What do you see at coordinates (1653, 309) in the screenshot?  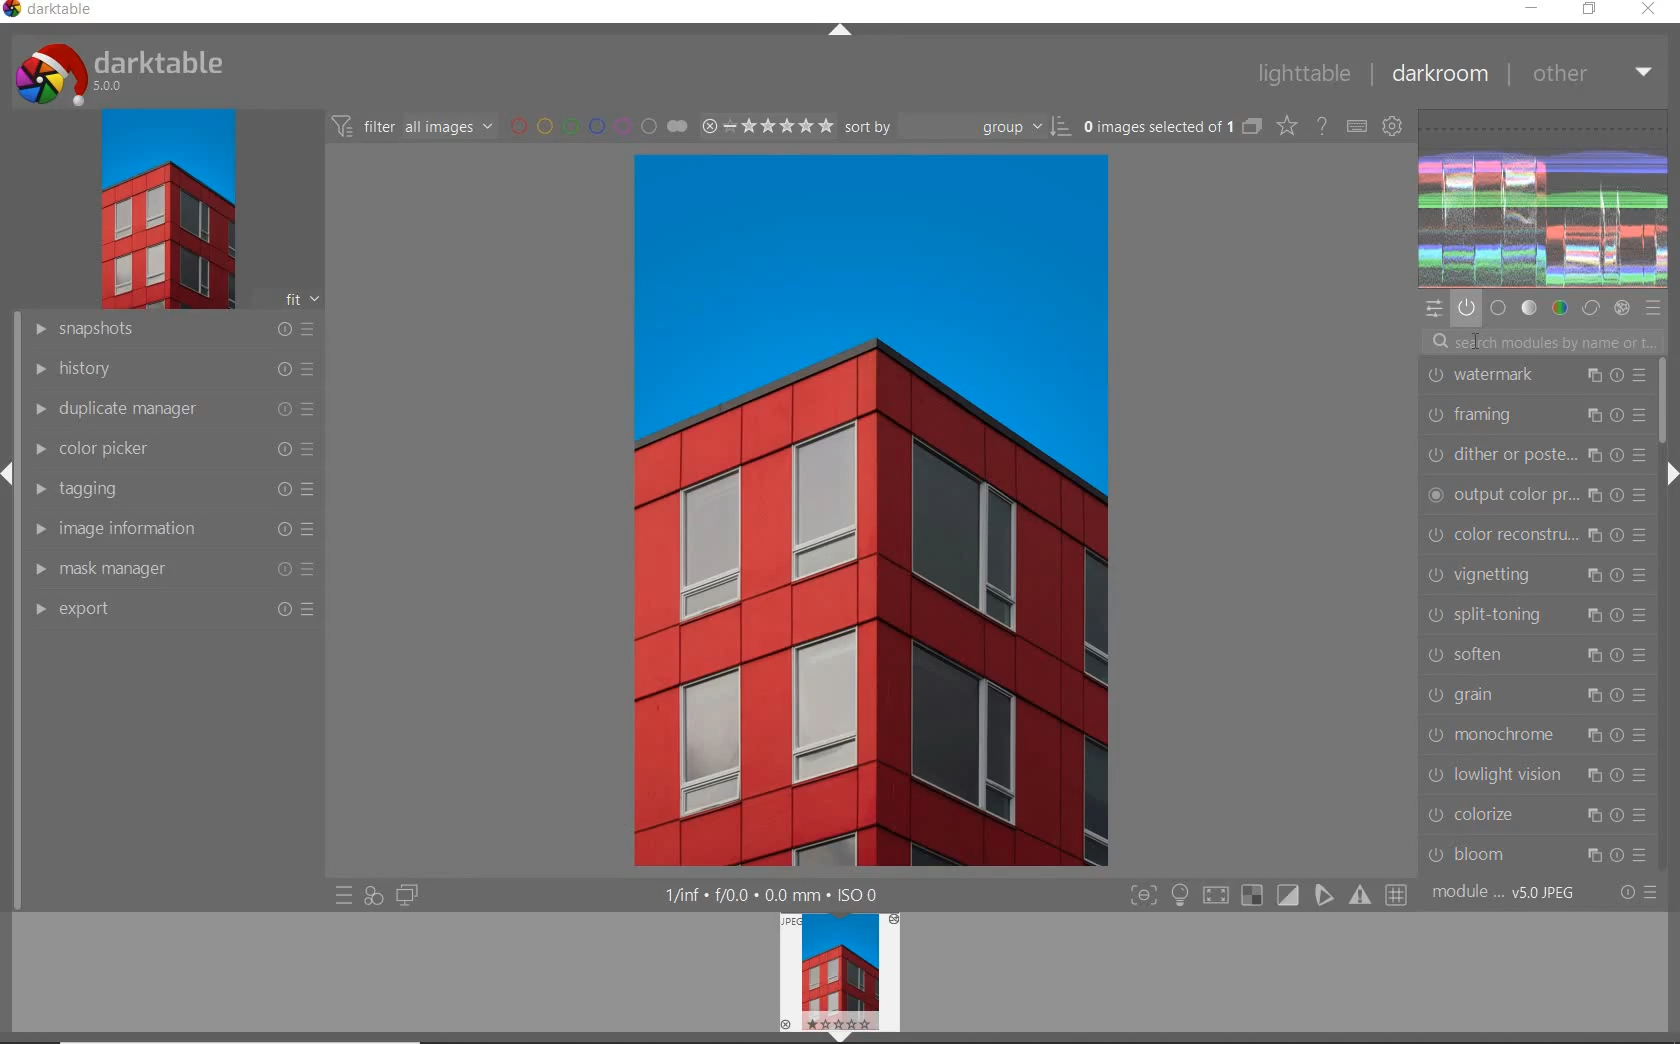 I see `preset` at bounding box center [1653, 309].